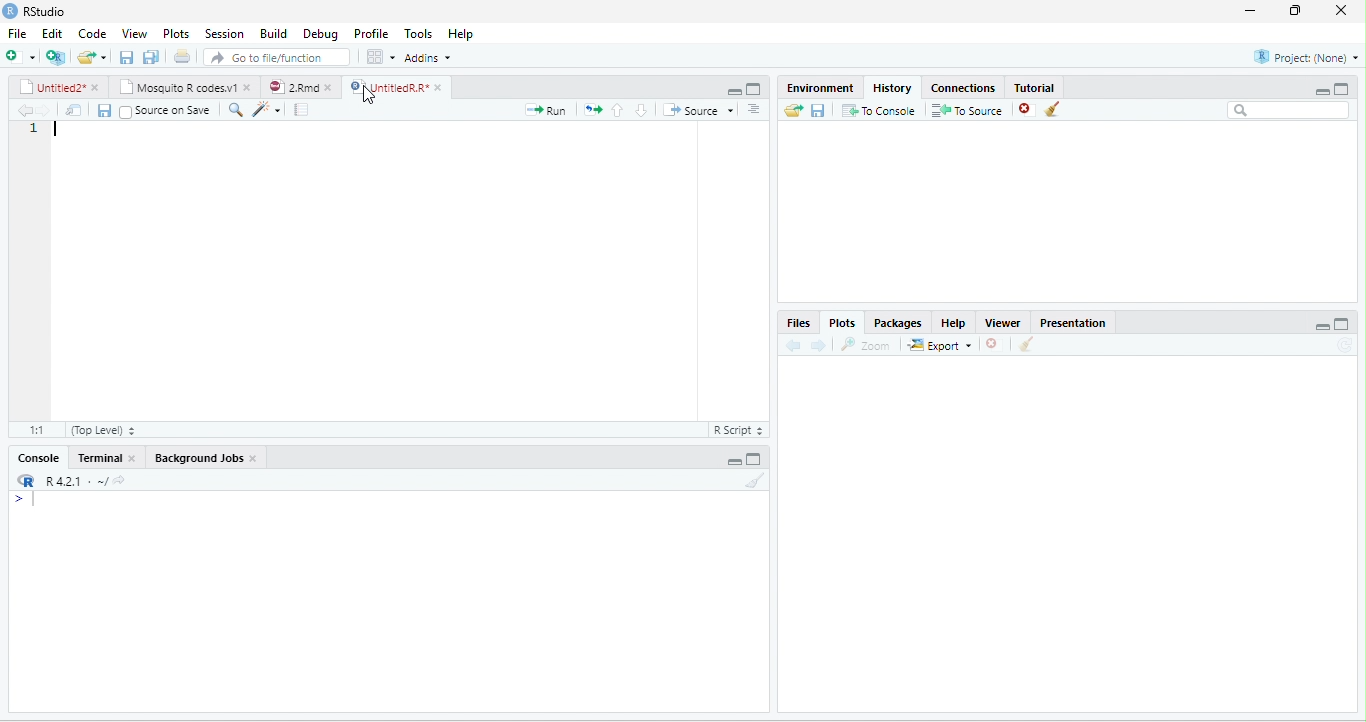 Image resolution: width=1366 pixels, height=722 pixels. What do you see at coordinates (1248, 11) in the screenshot?
I see `minimize` at bounding box center [1248, 11].